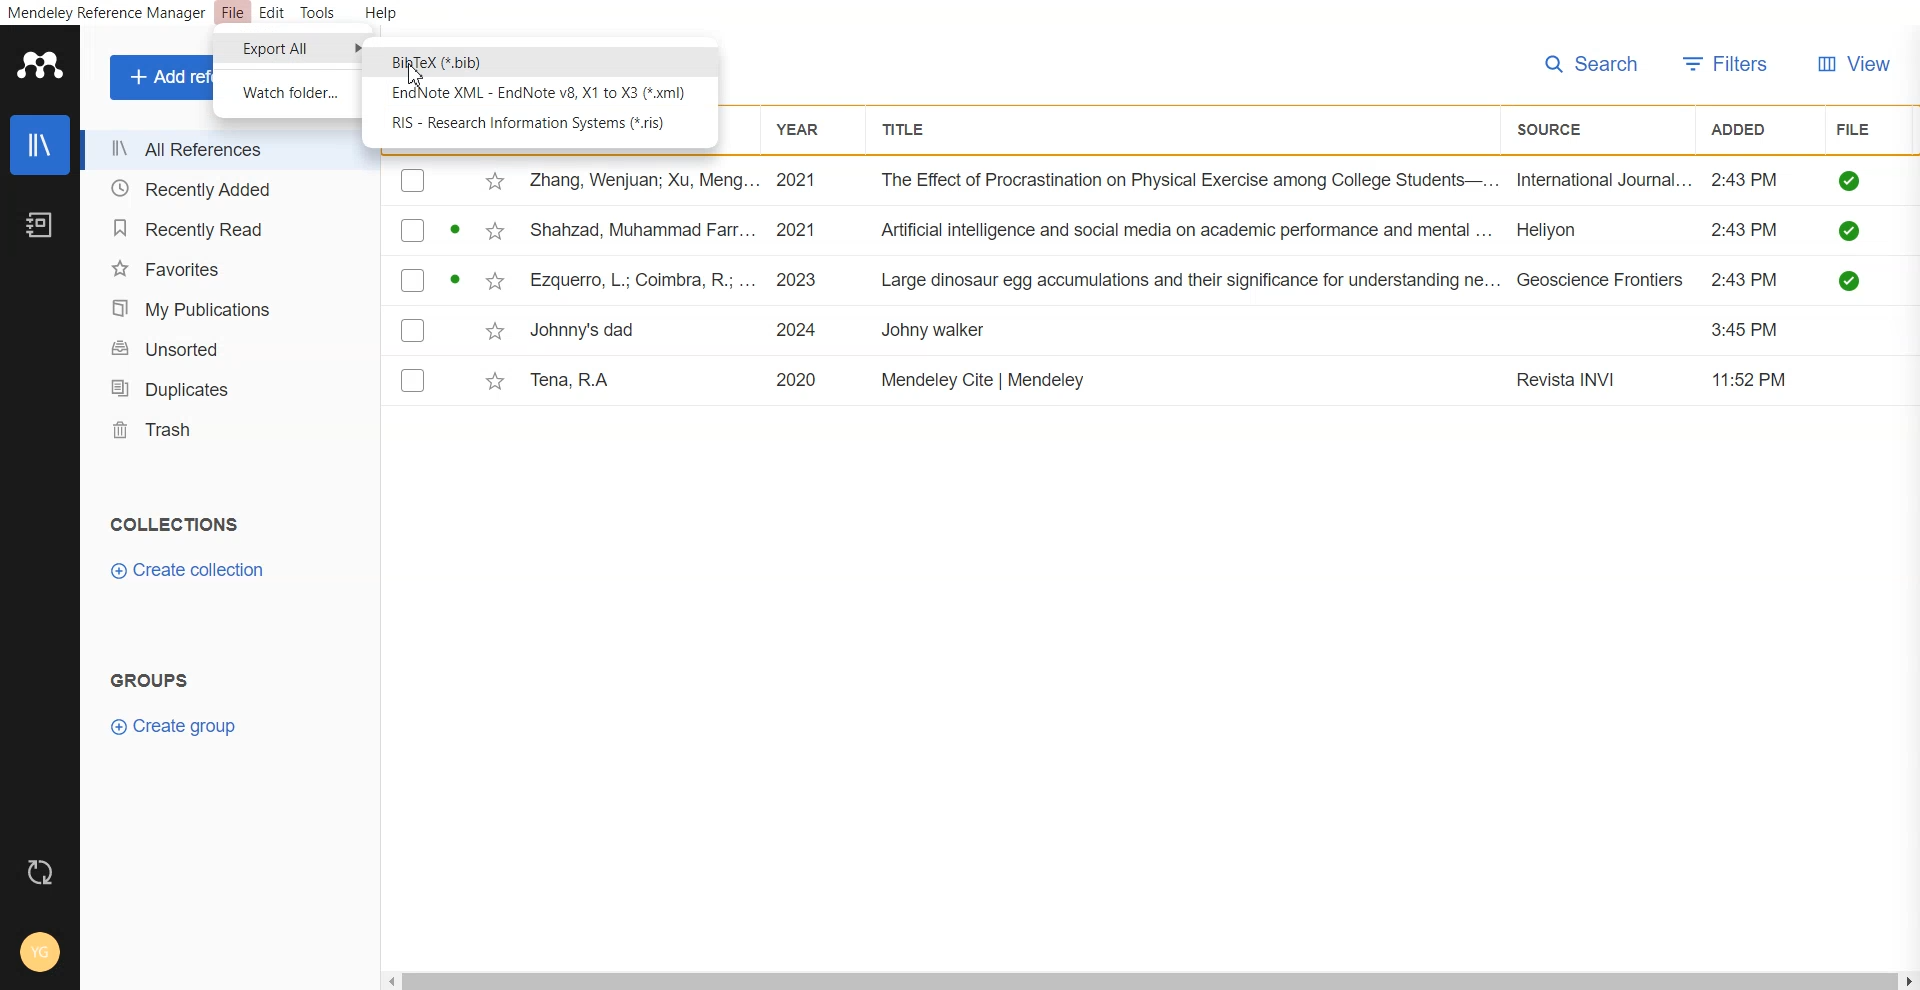  What do you see at coordinates (220, 150) in the screenshot?
I see `All References` at bounding box center [220, 150].